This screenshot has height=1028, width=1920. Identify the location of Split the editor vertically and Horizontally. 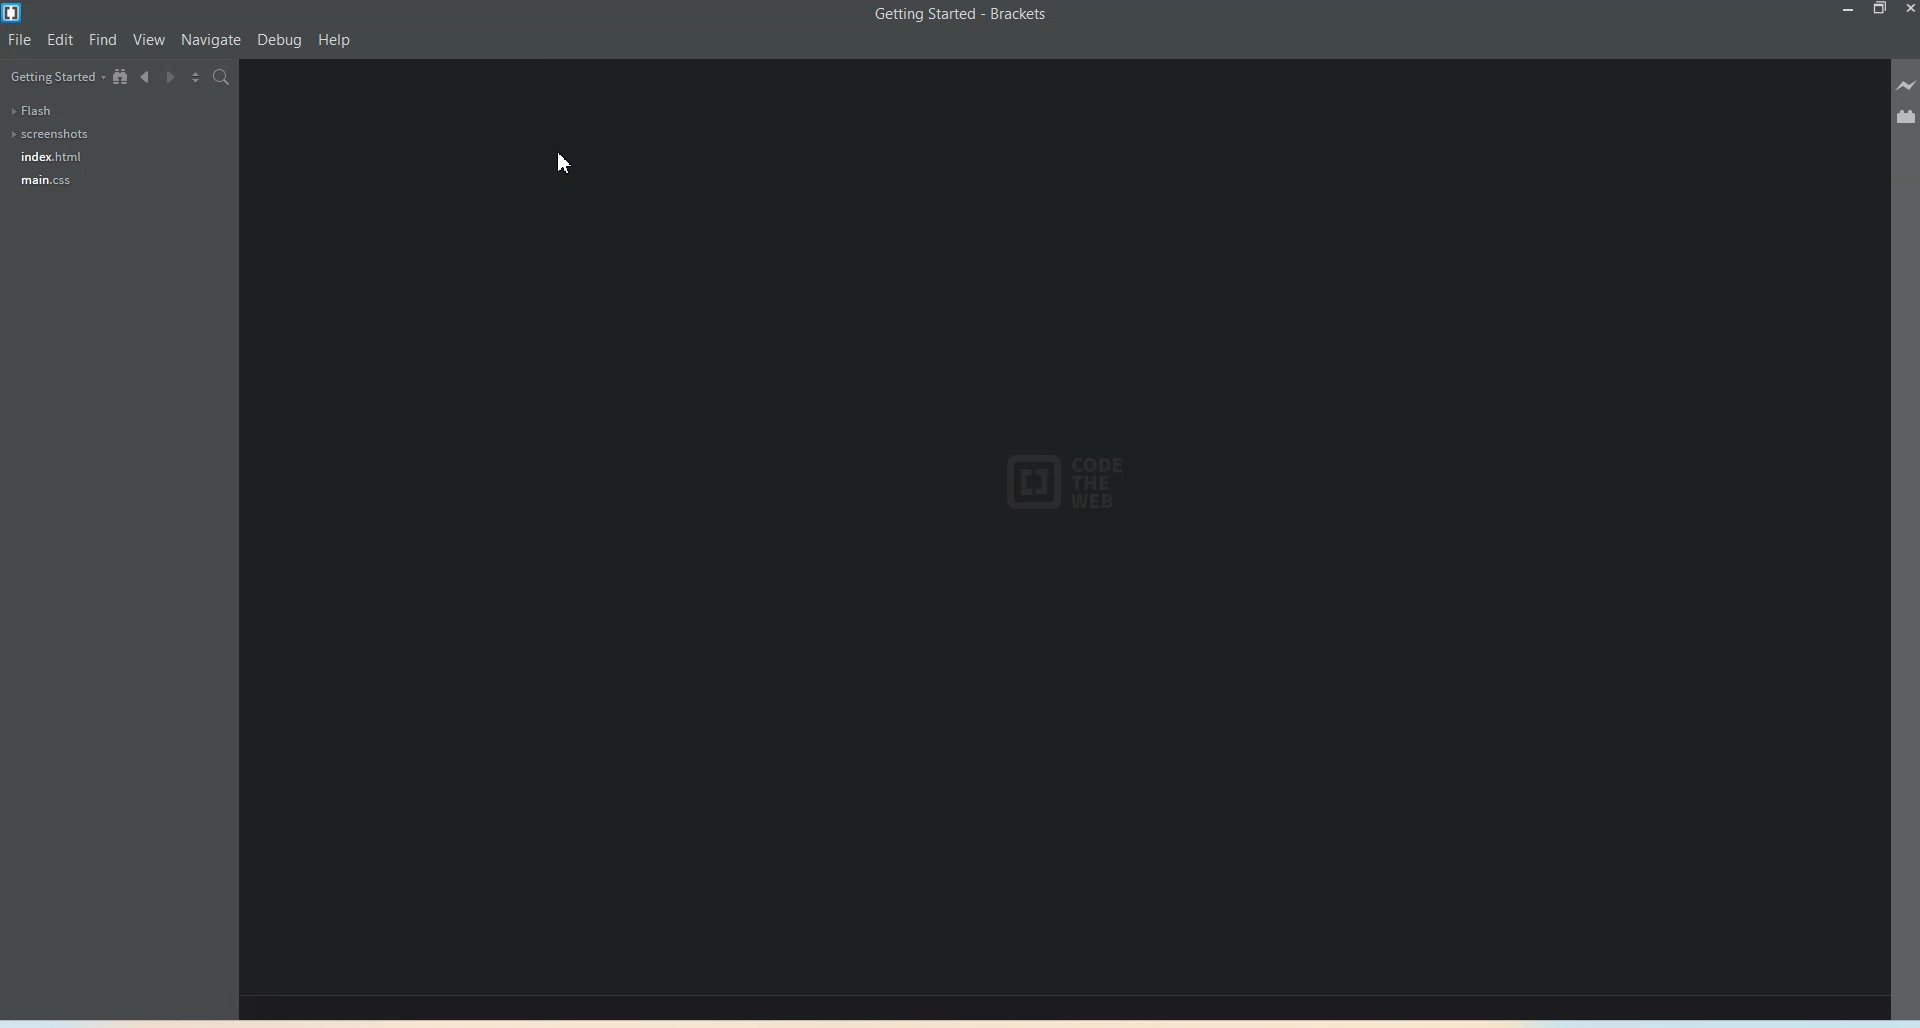
(198, 79).